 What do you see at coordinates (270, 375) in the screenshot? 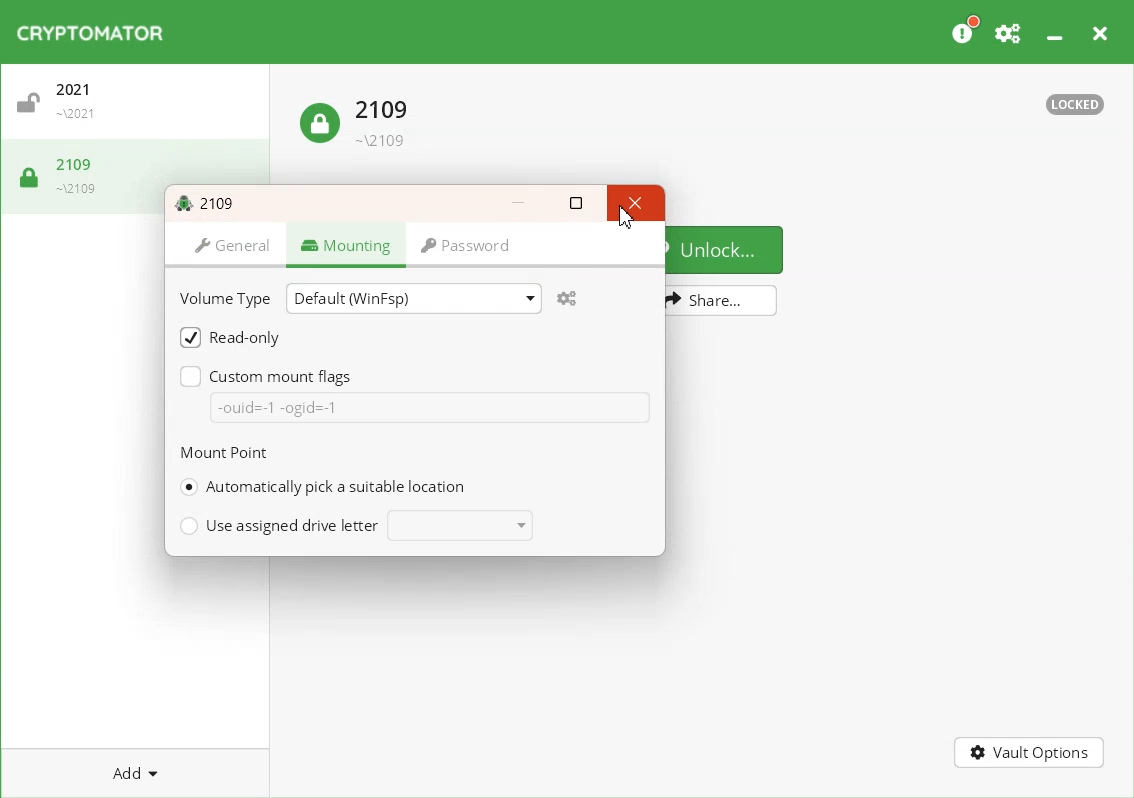
I see `Custom mount flags` at bounding box center [270, 375].